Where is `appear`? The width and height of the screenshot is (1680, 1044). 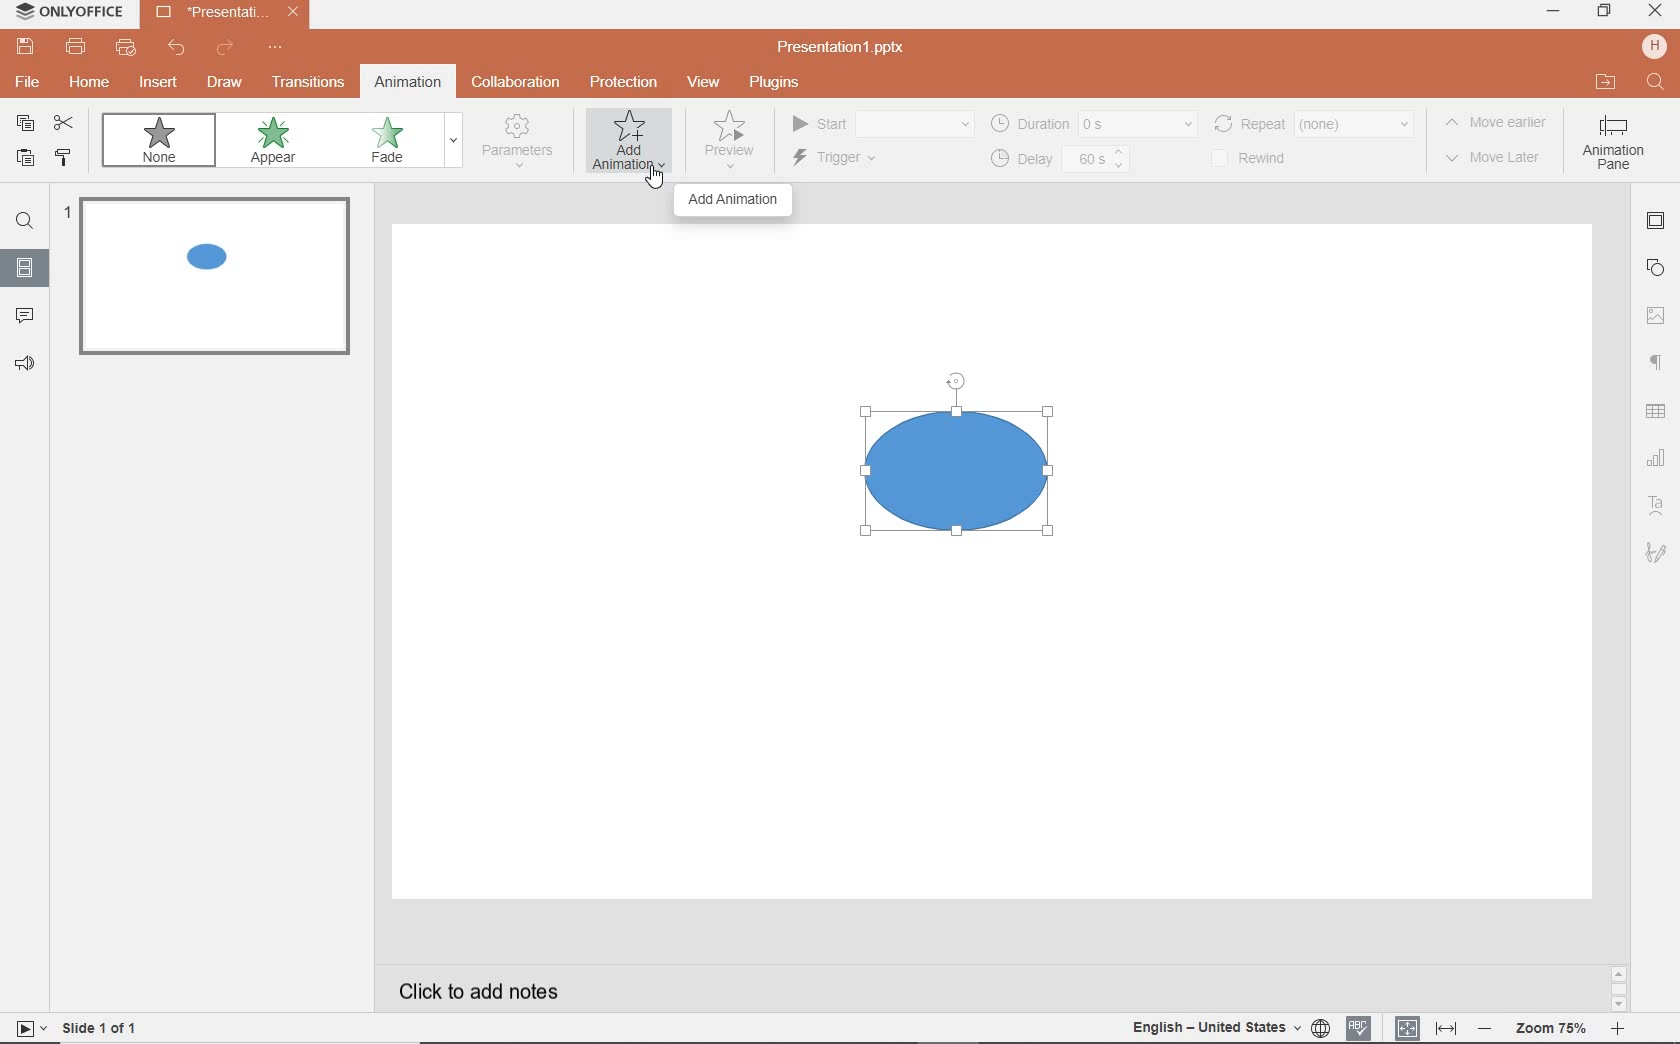
appear is located at coordinates (277, 143).